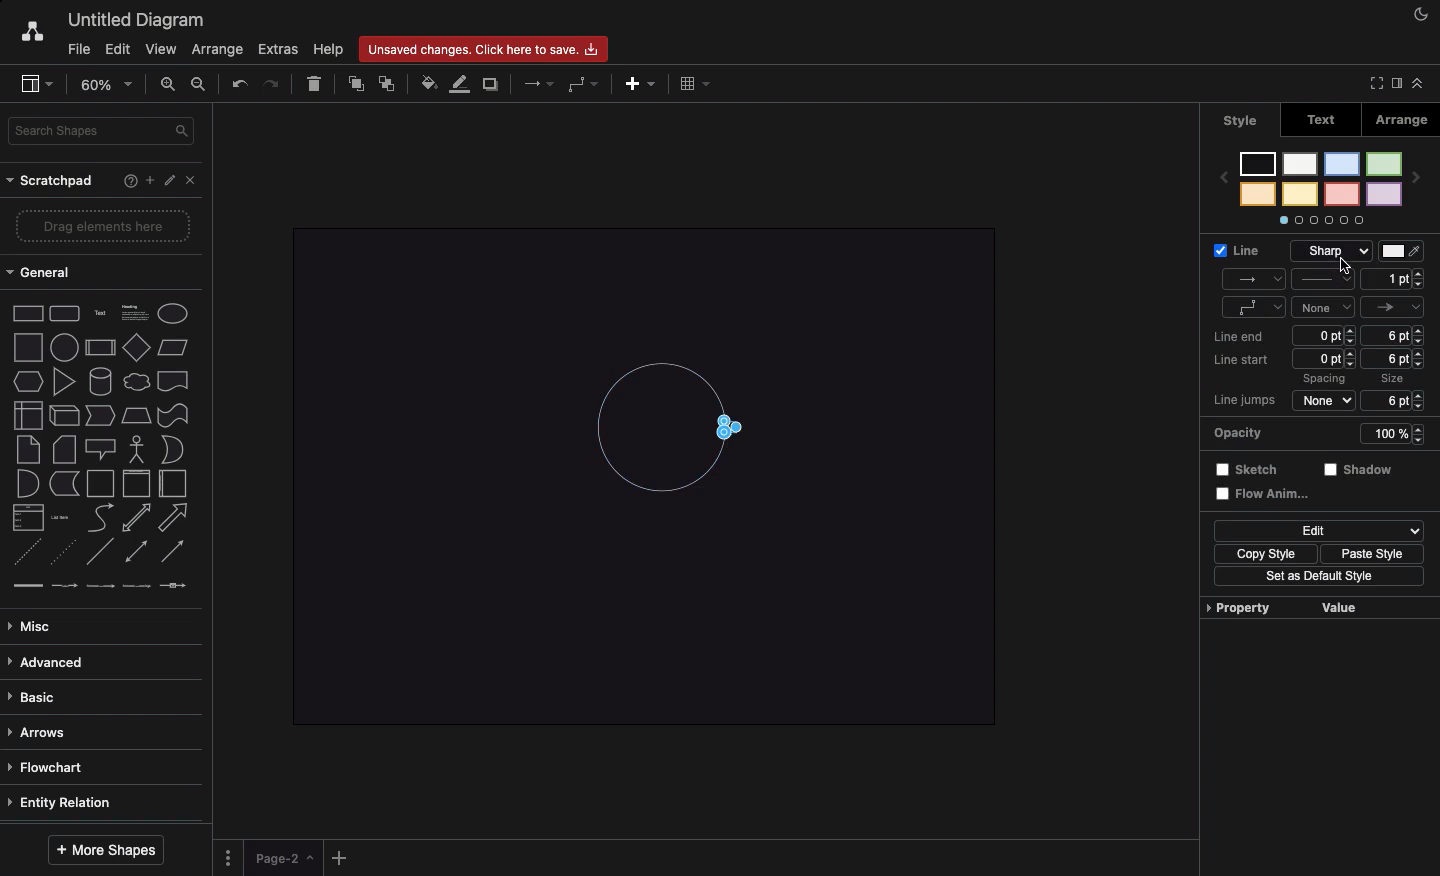 The image size is (1440, 876). What do you see at coordinates (1321, 434) in the screenshot?
I see `Opacity ` at bounding box center [1321, 434].